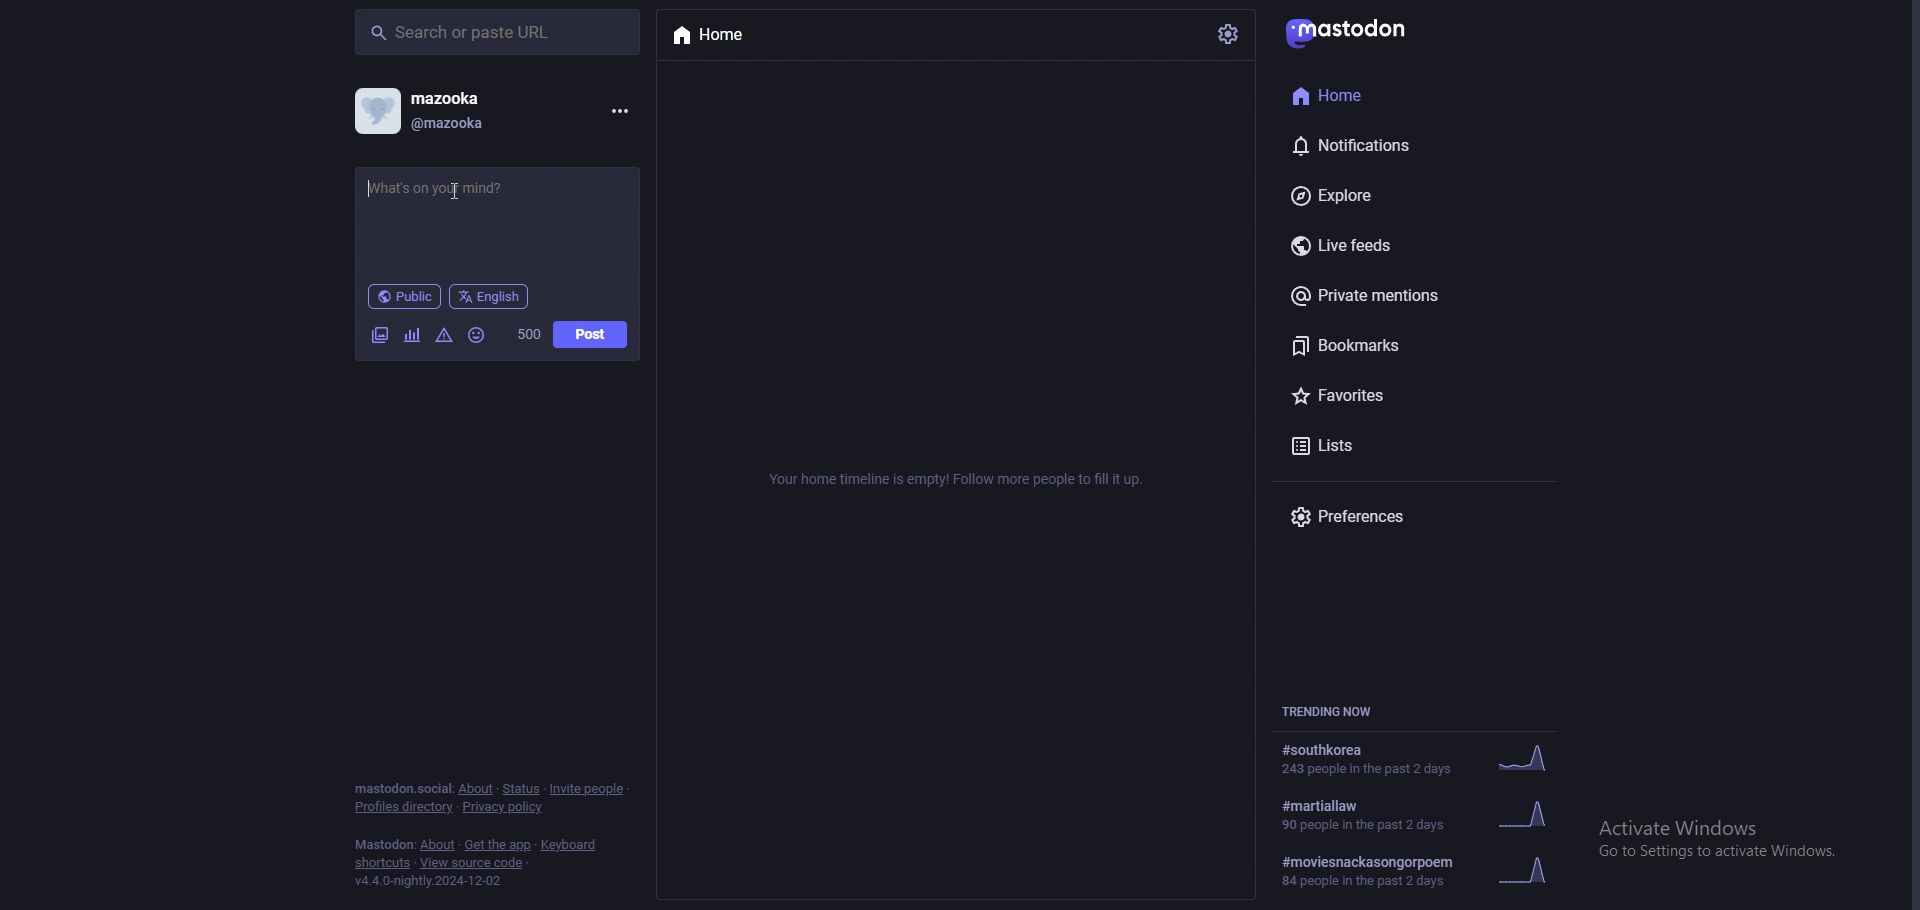 The width and height of the screenshot is (1920, 910). Describe the element at coordinates (1393, 394) in the screenshot. I see `favorites` at that location.